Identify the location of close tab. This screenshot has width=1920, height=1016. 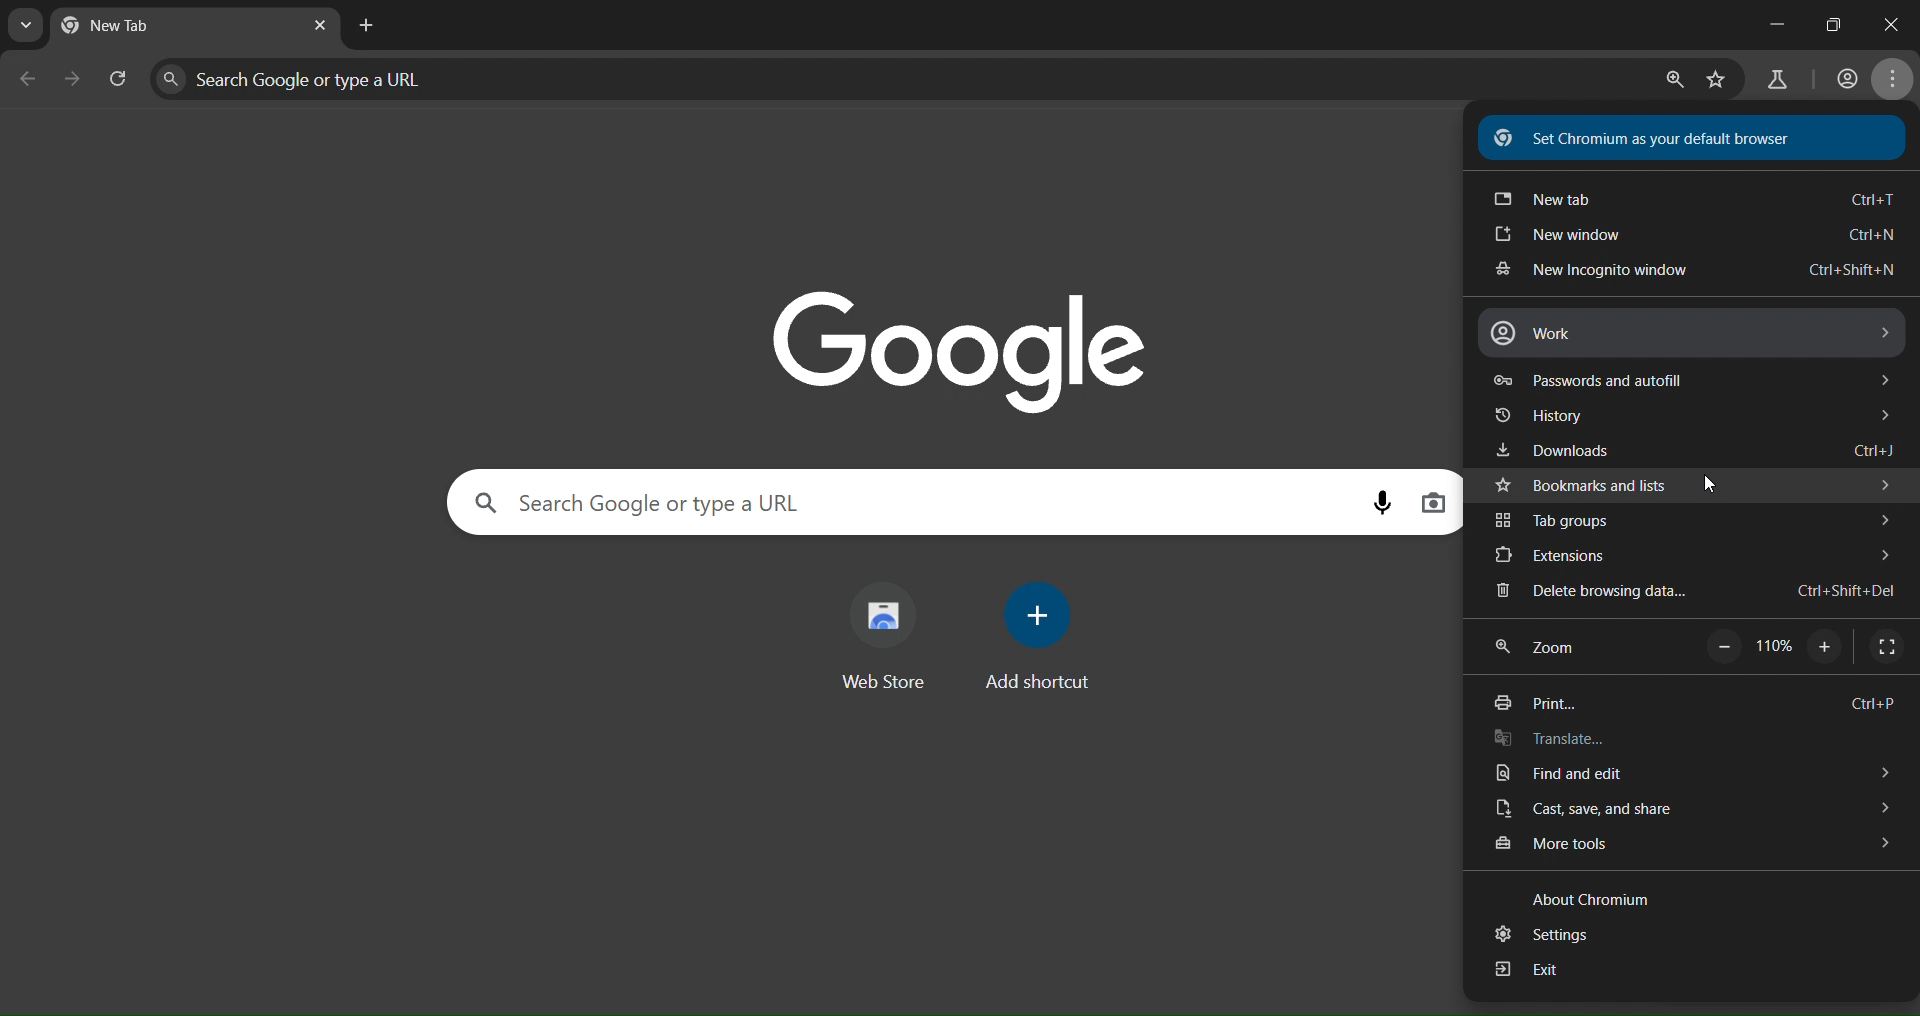
(322, 25).